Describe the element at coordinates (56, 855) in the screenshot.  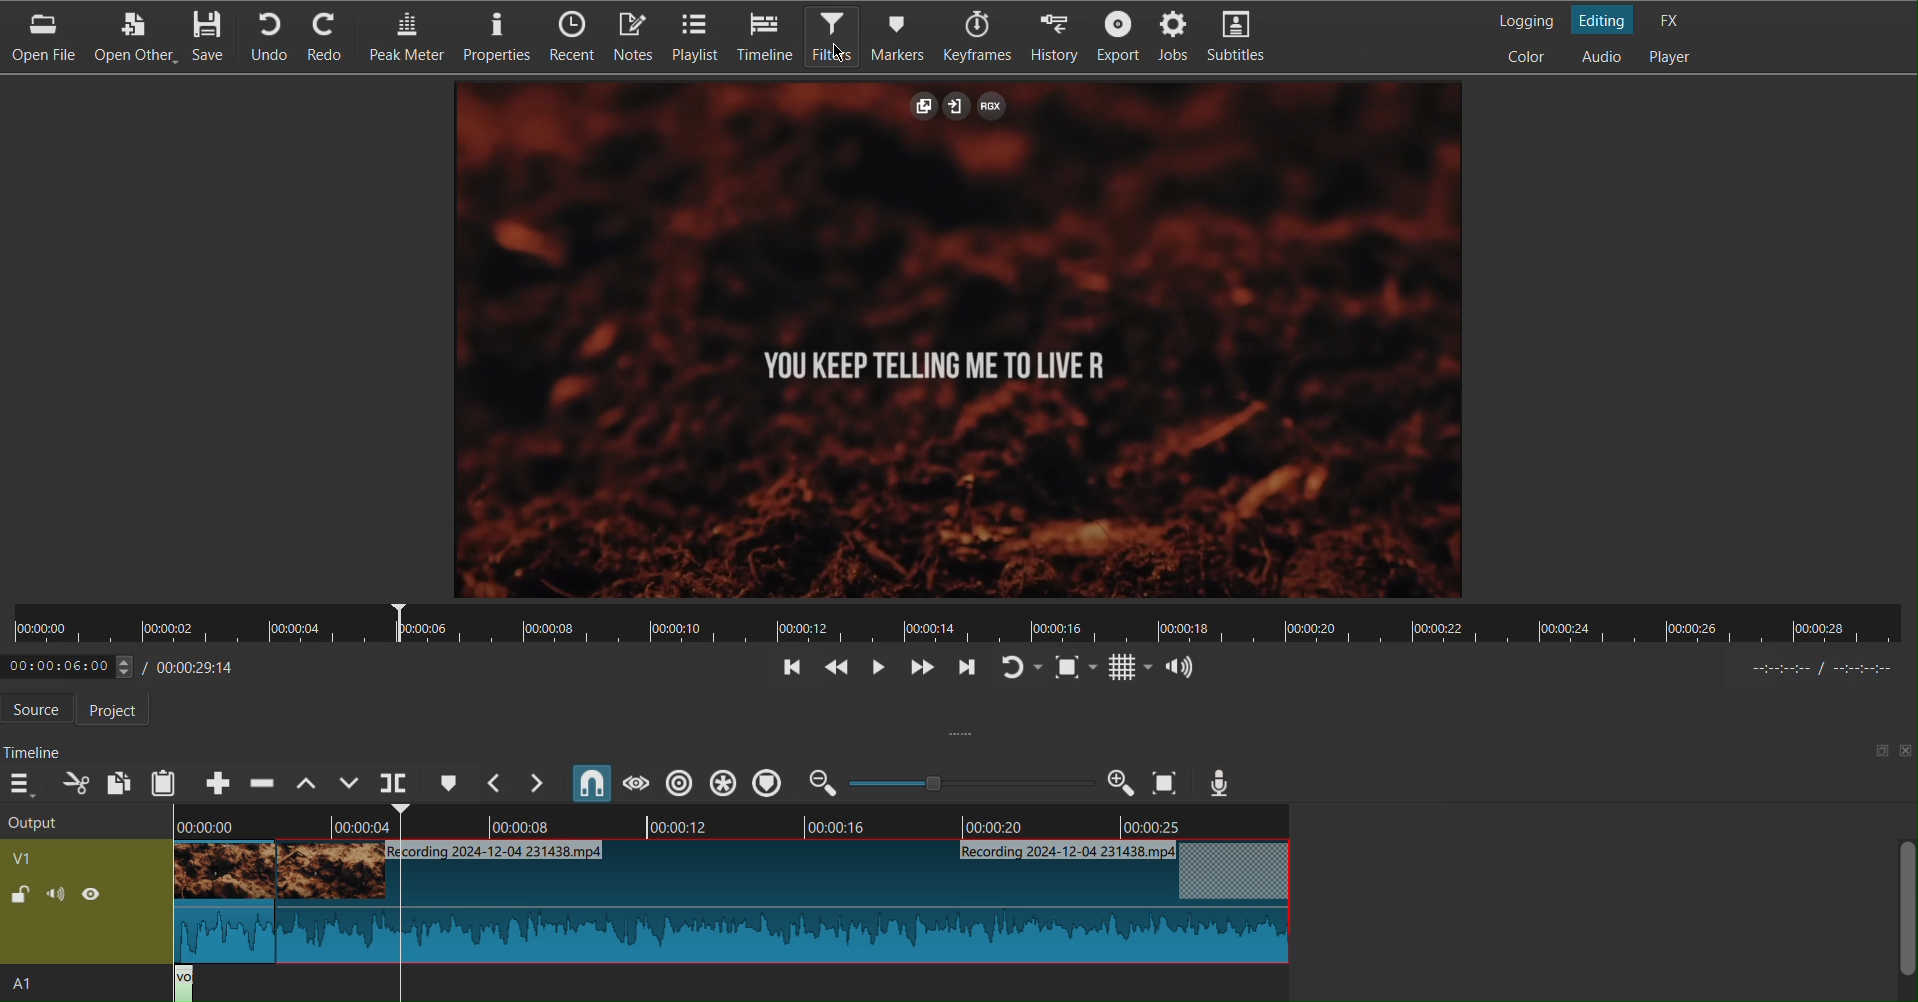
I see `V1` at that location.